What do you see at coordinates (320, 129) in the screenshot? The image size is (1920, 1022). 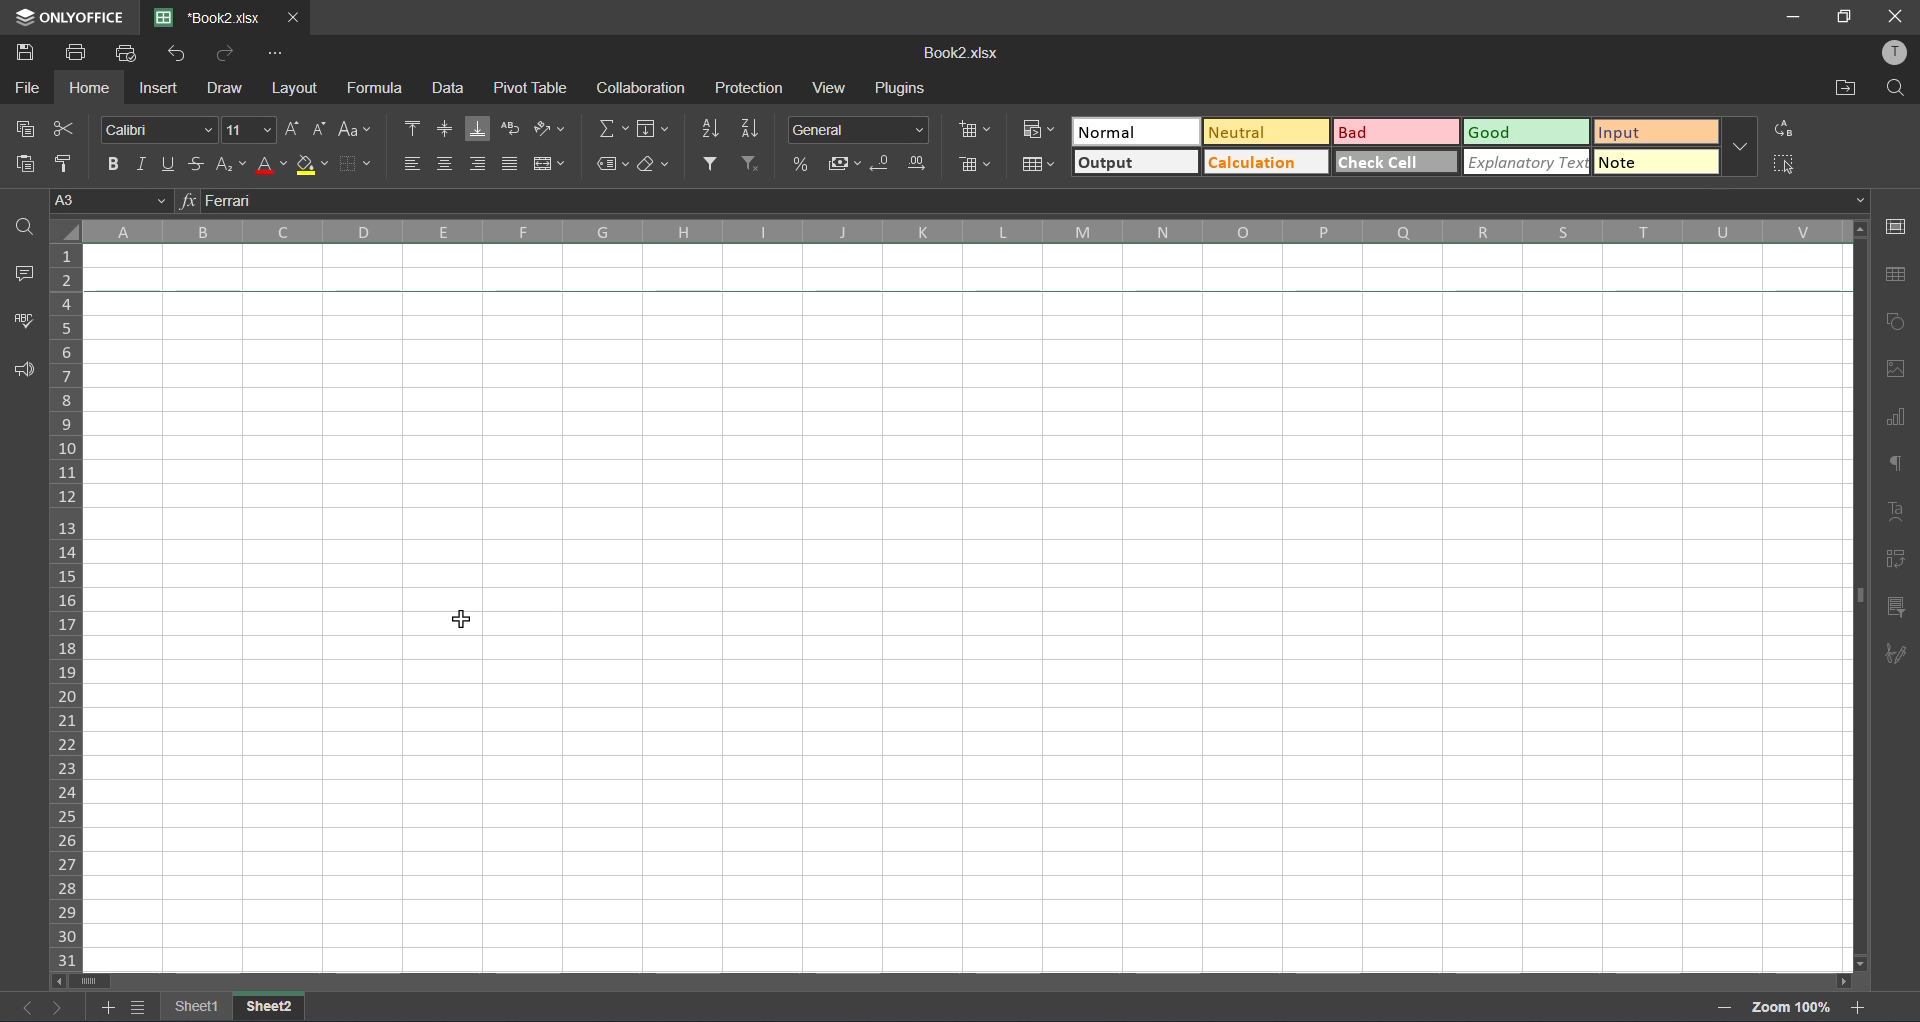 I see `decrement size` at bounding box center [320, 129].